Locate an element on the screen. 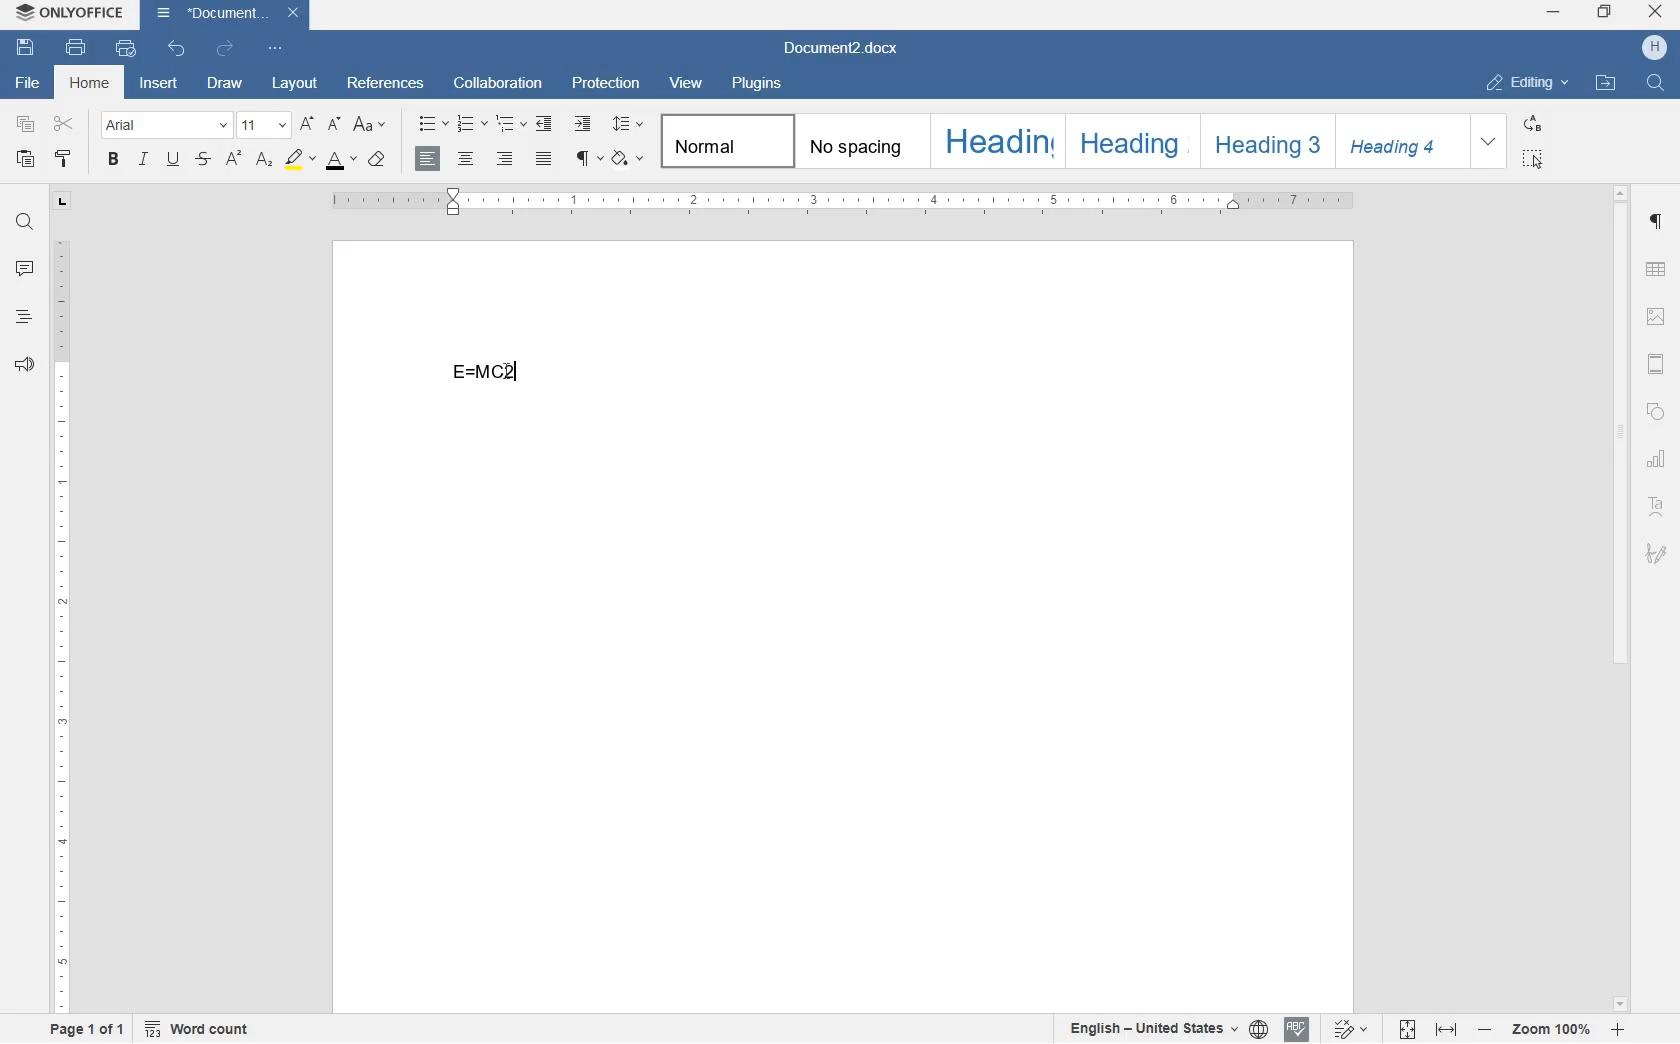 This screenshot has width=1680, height=1044. table is located at coordinates (1657, 270).